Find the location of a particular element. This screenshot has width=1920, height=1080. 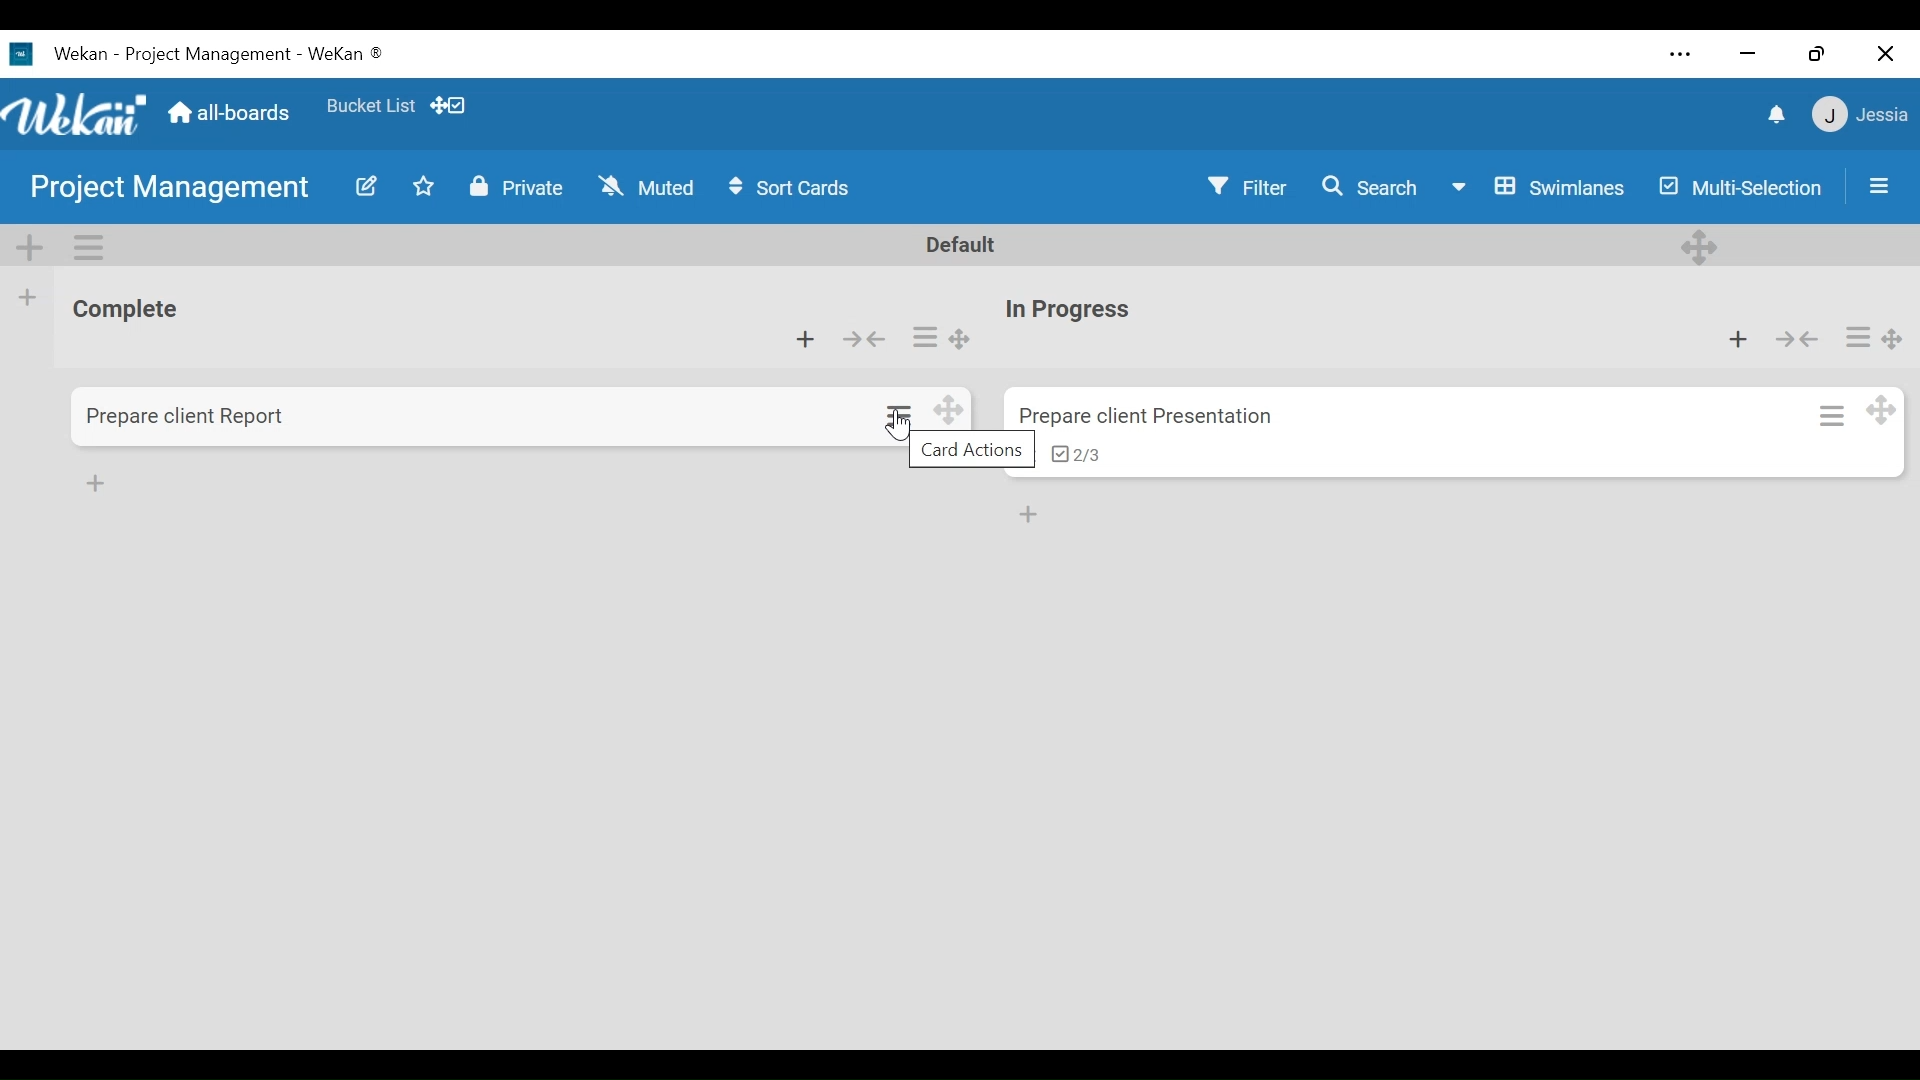

Card actions is located at coordinates (902, 418).